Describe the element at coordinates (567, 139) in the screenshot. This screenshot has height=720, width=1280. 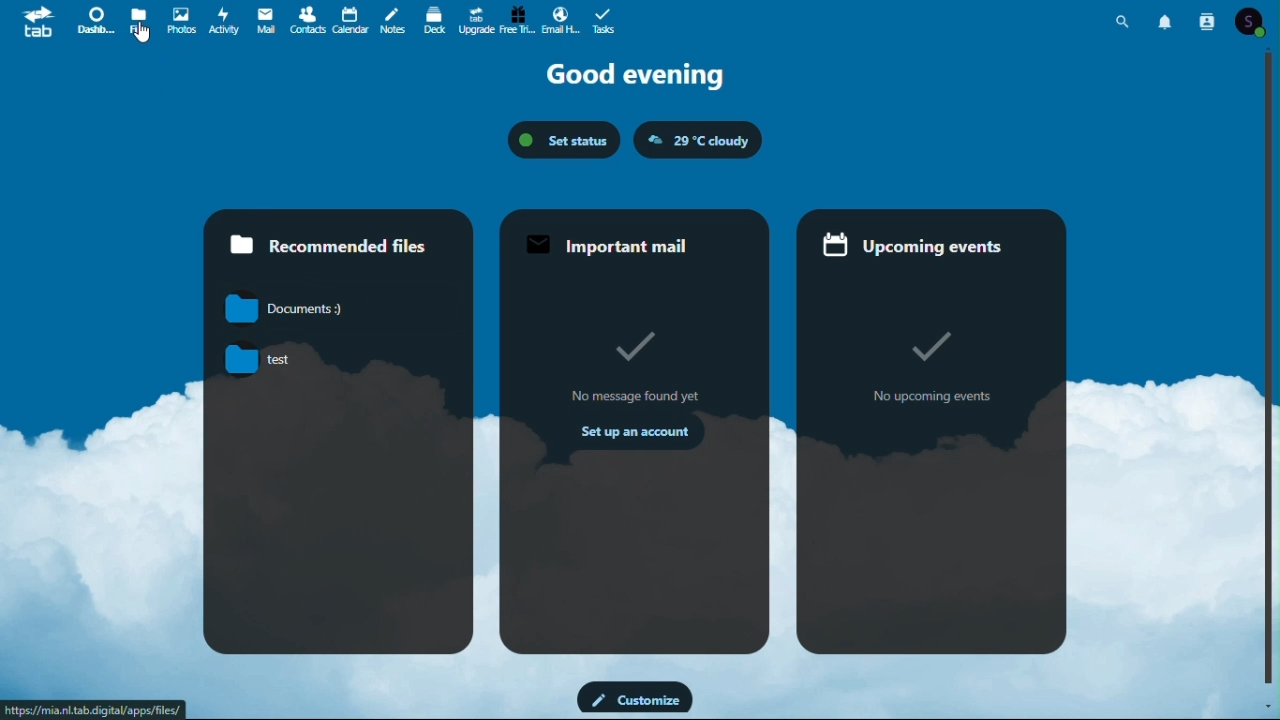
I see `set status` at that location.